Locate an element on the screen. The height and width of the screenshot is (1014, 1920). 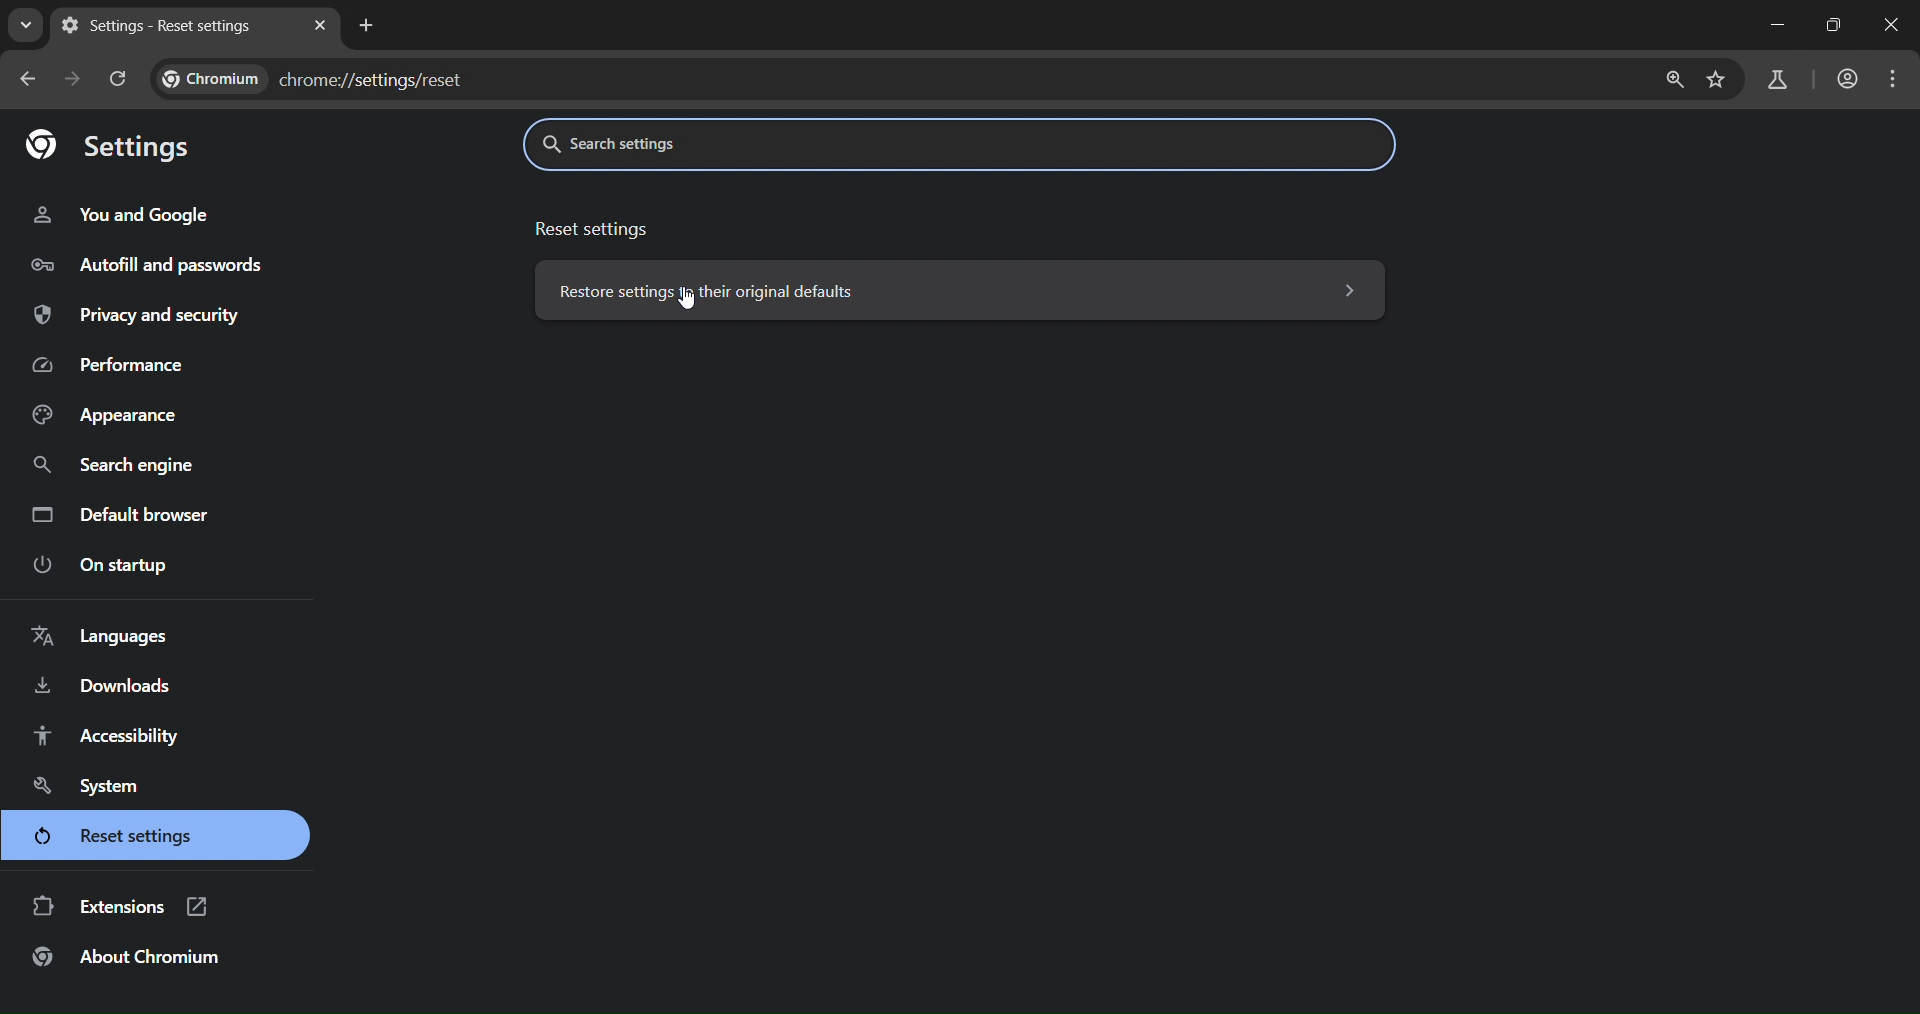
go back one page is located at coordinates (30, 78).